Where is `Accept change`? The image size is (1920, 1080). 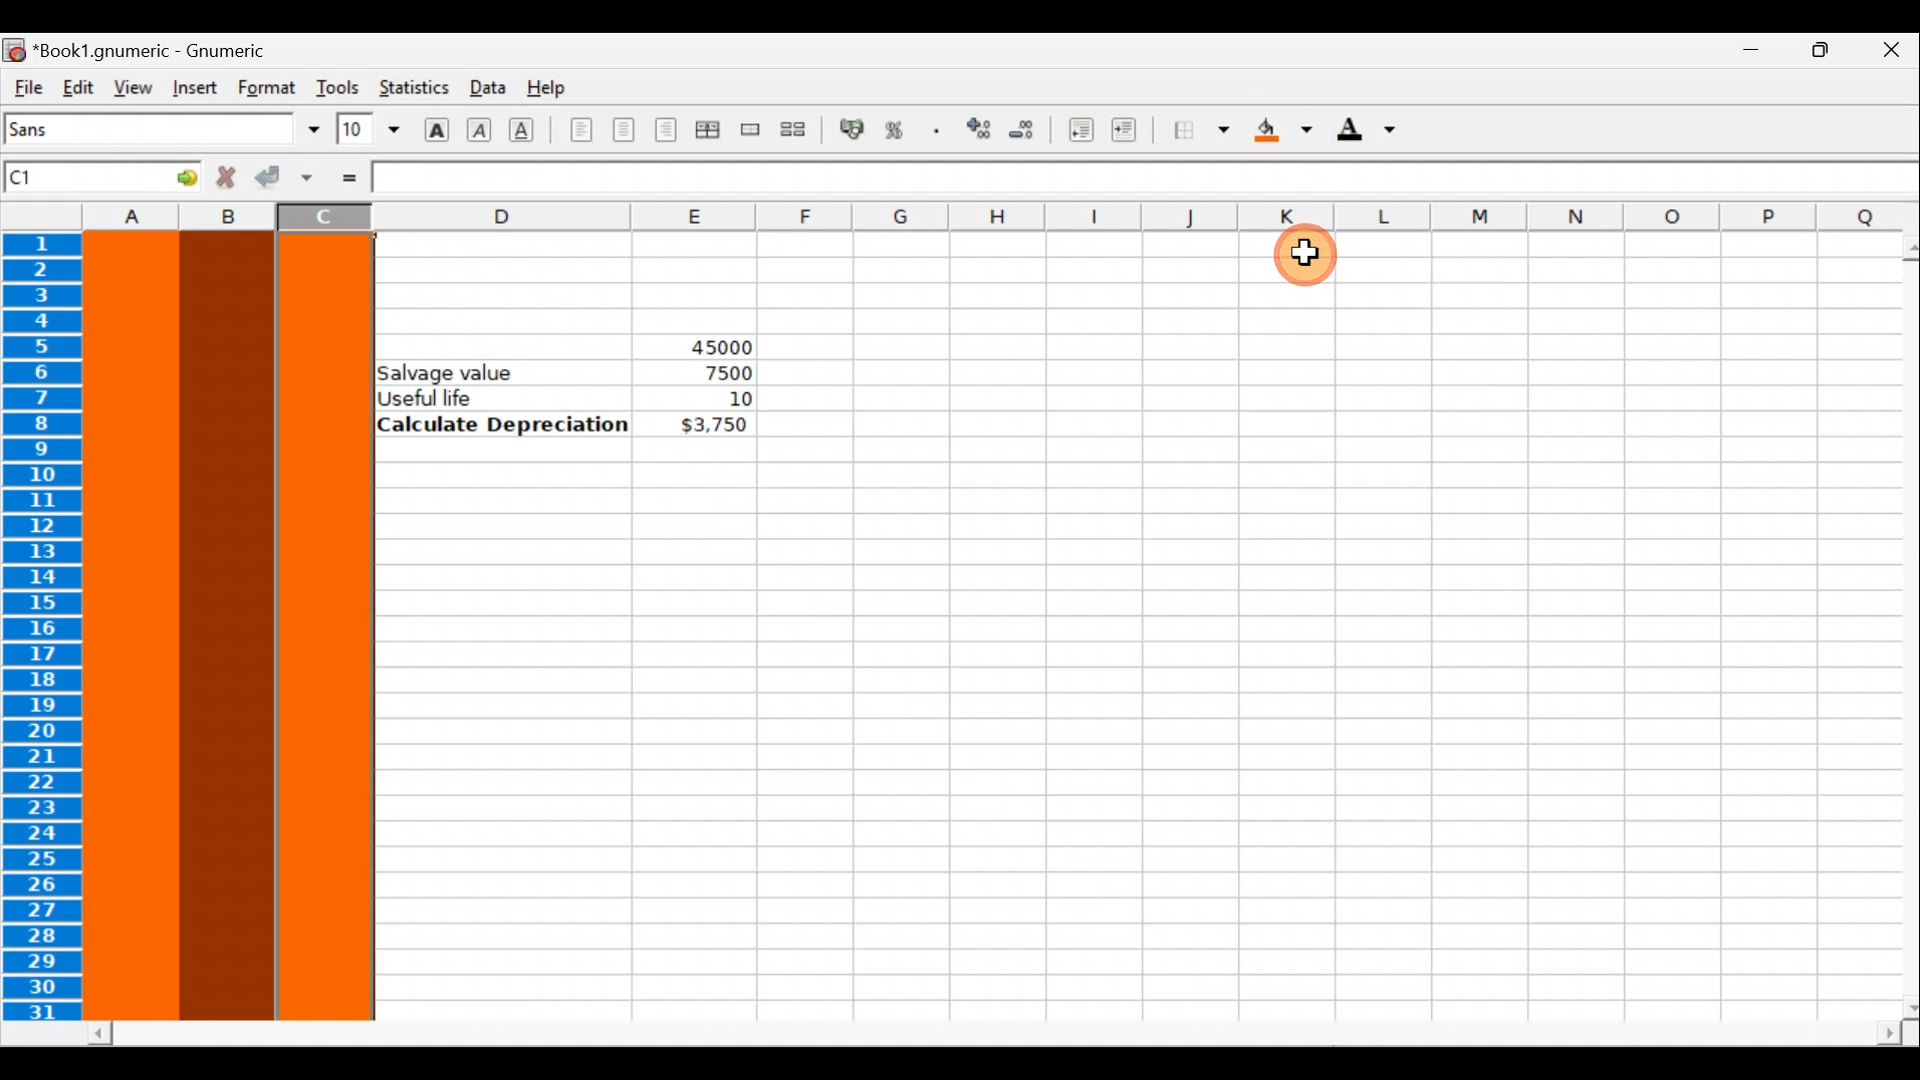
Accept change is located at coordinates (283, 178).